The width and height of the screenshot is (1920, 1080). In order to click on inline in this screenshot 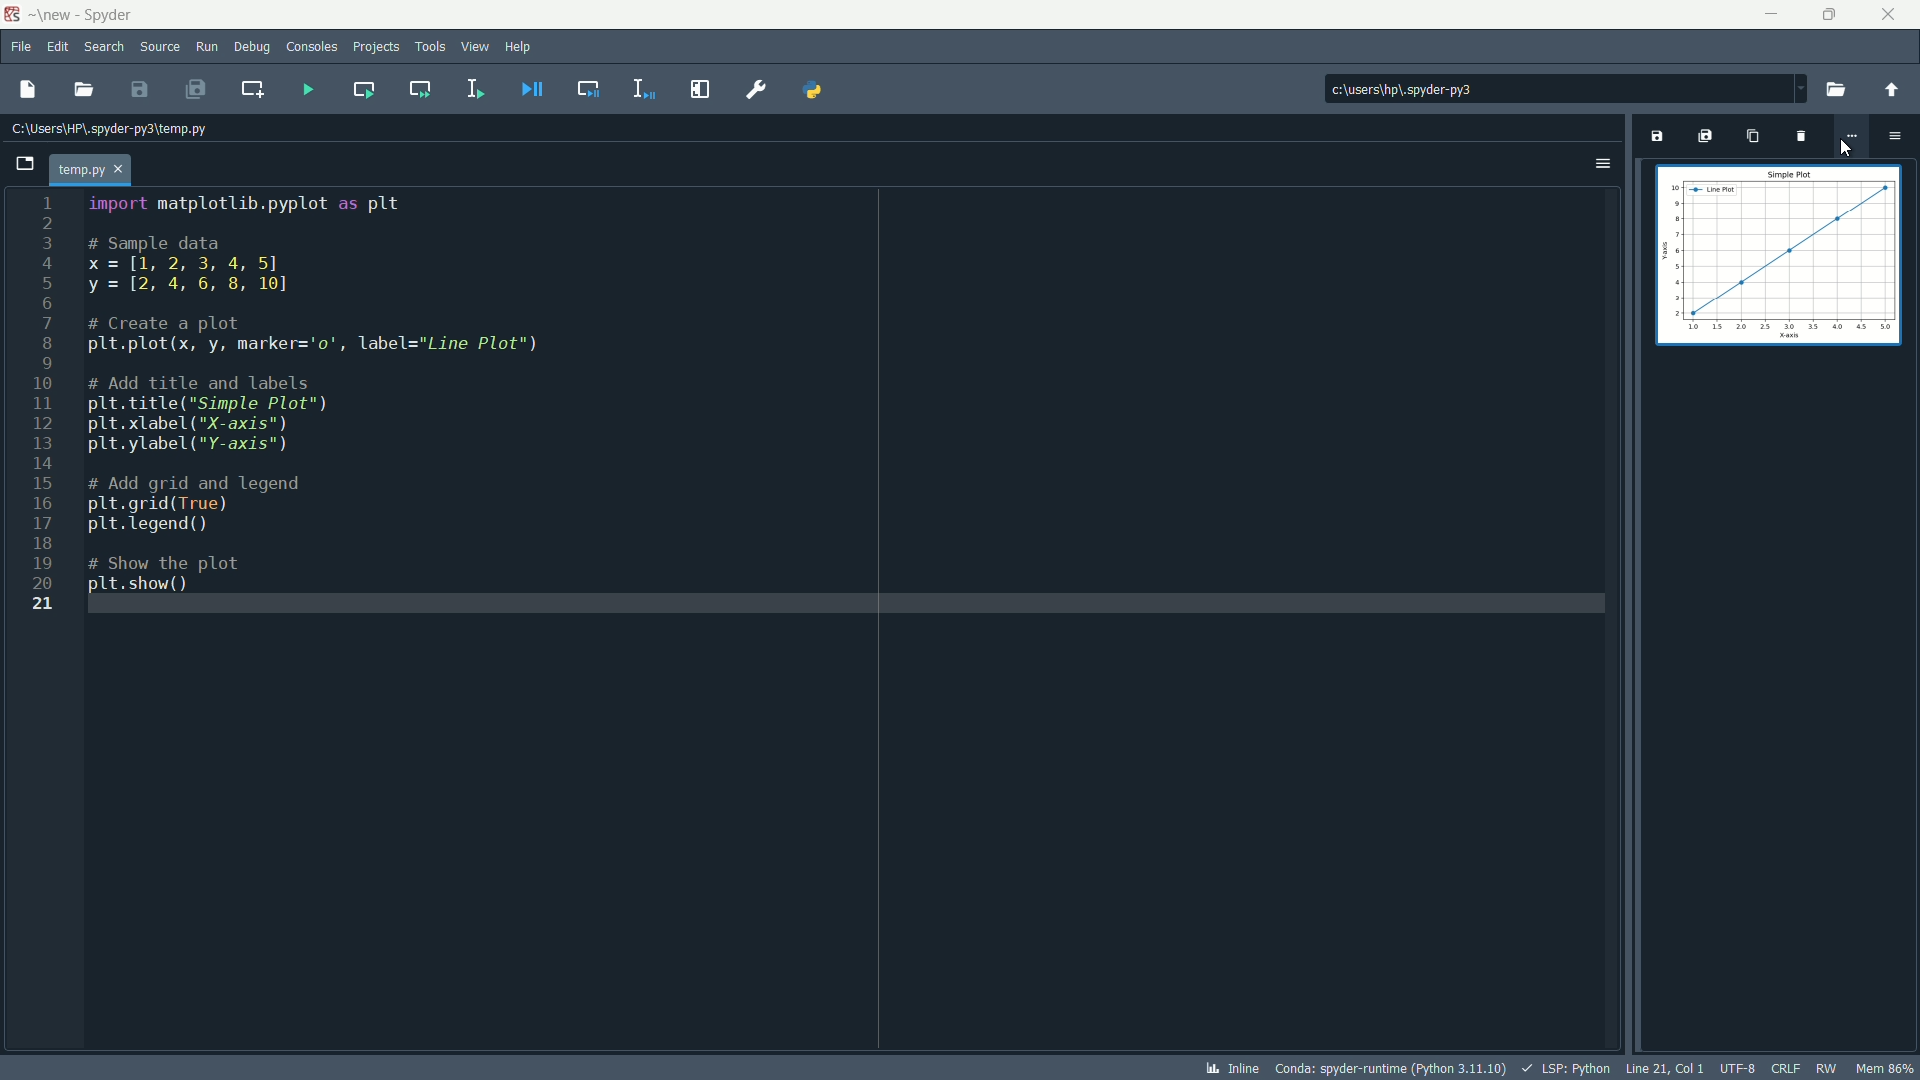, I will do `click(1232, 1068)`.